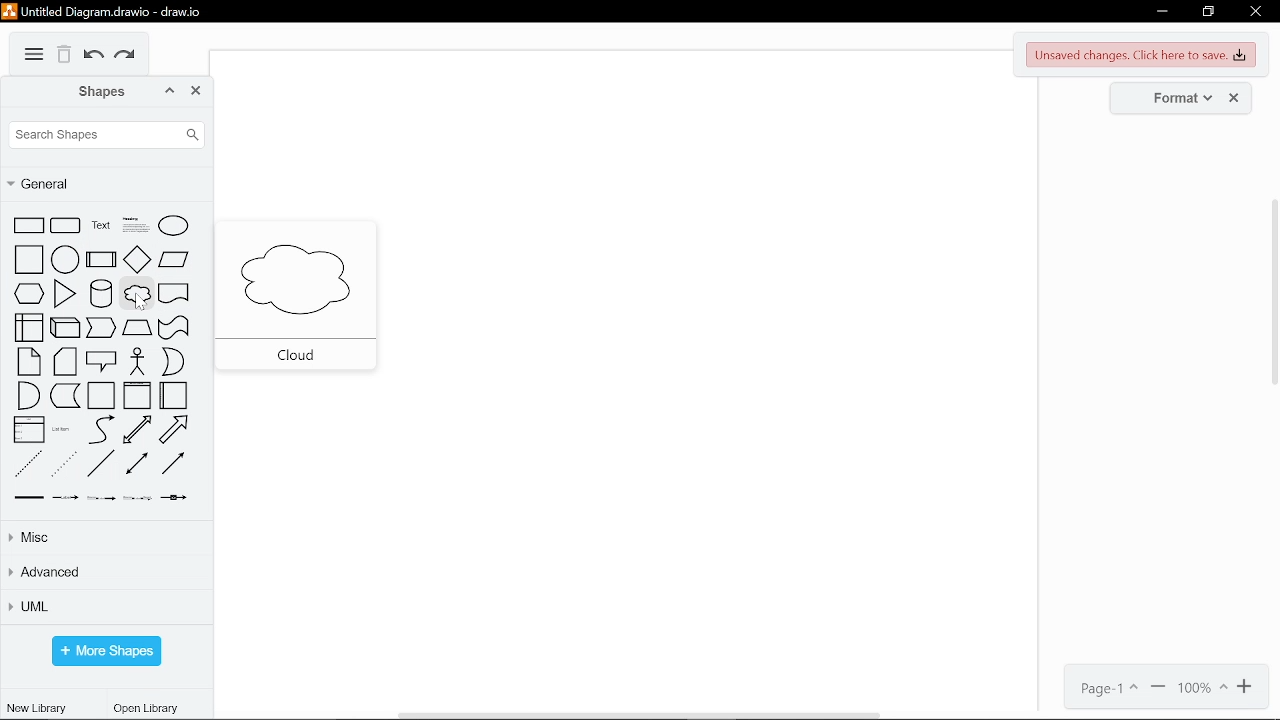 Image resolution: width=1280 pixels, height=720 pixels. I want to click on bidirectional connector, so click(136, 464).